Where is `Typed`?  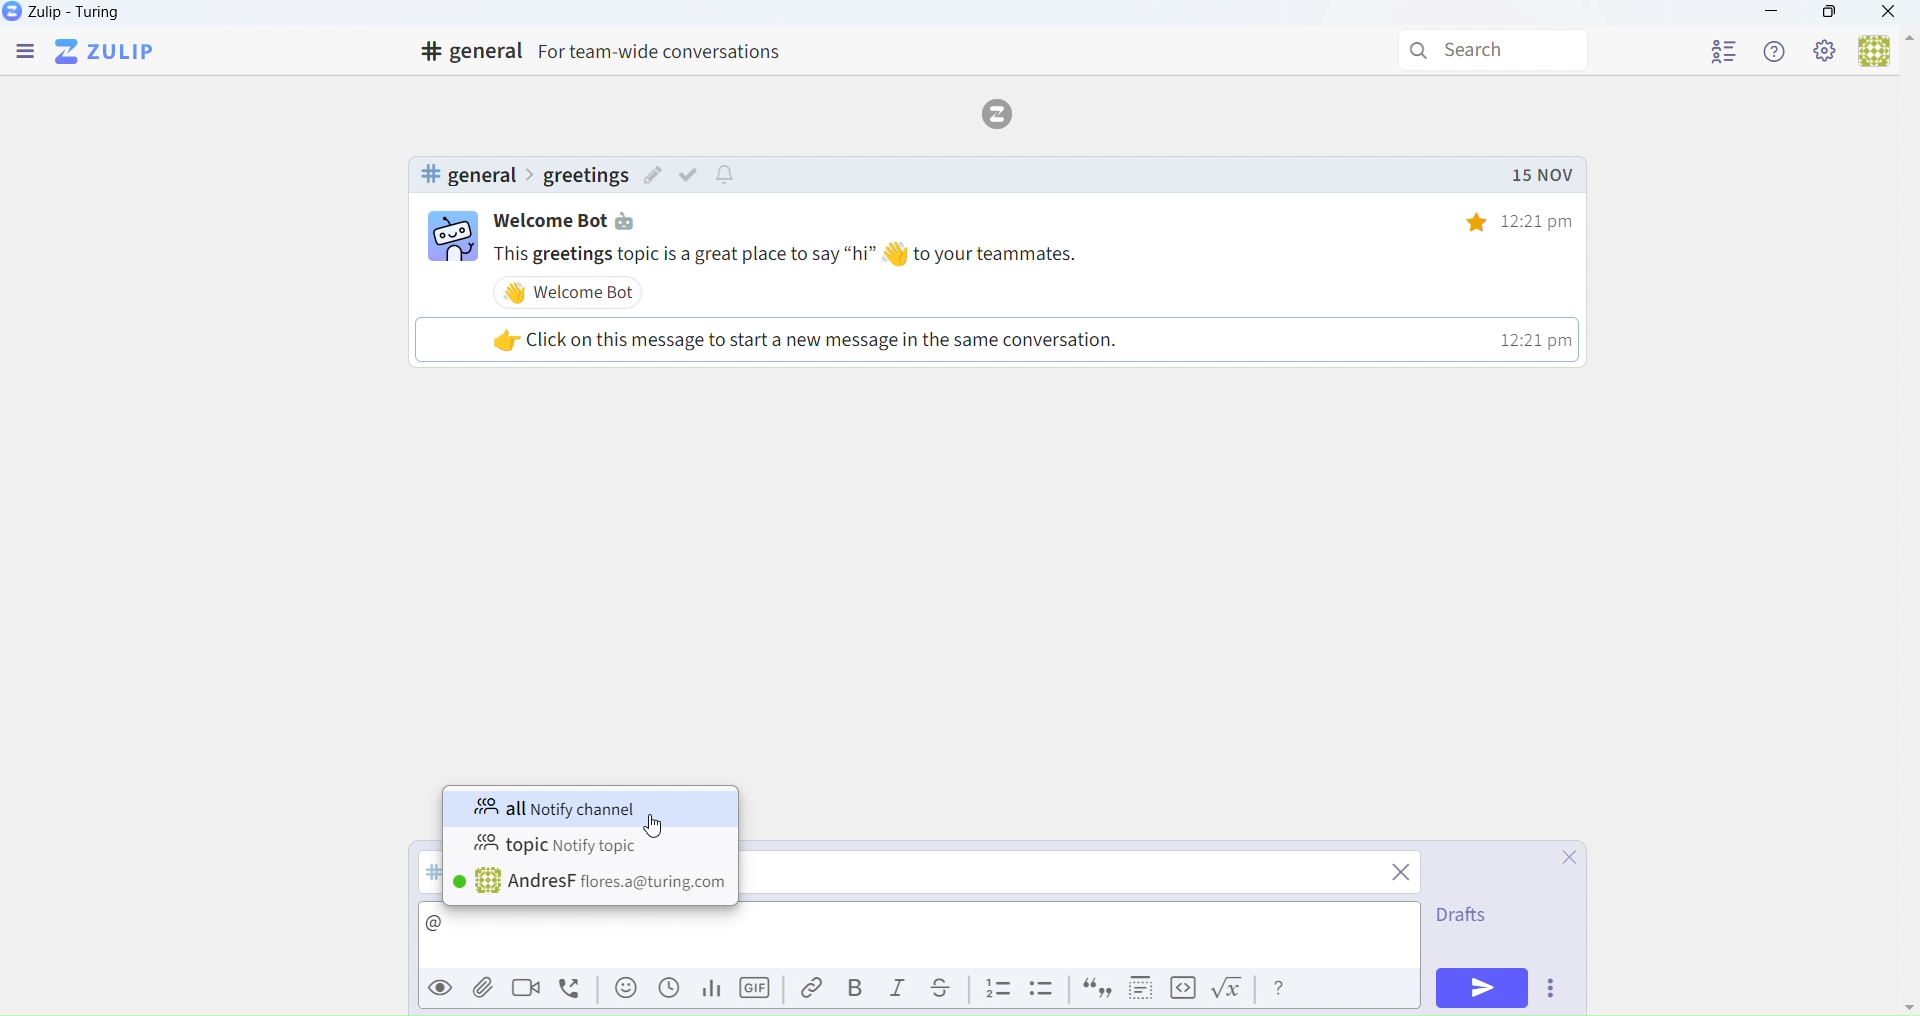 Typed is located at coordinates (463, 925).